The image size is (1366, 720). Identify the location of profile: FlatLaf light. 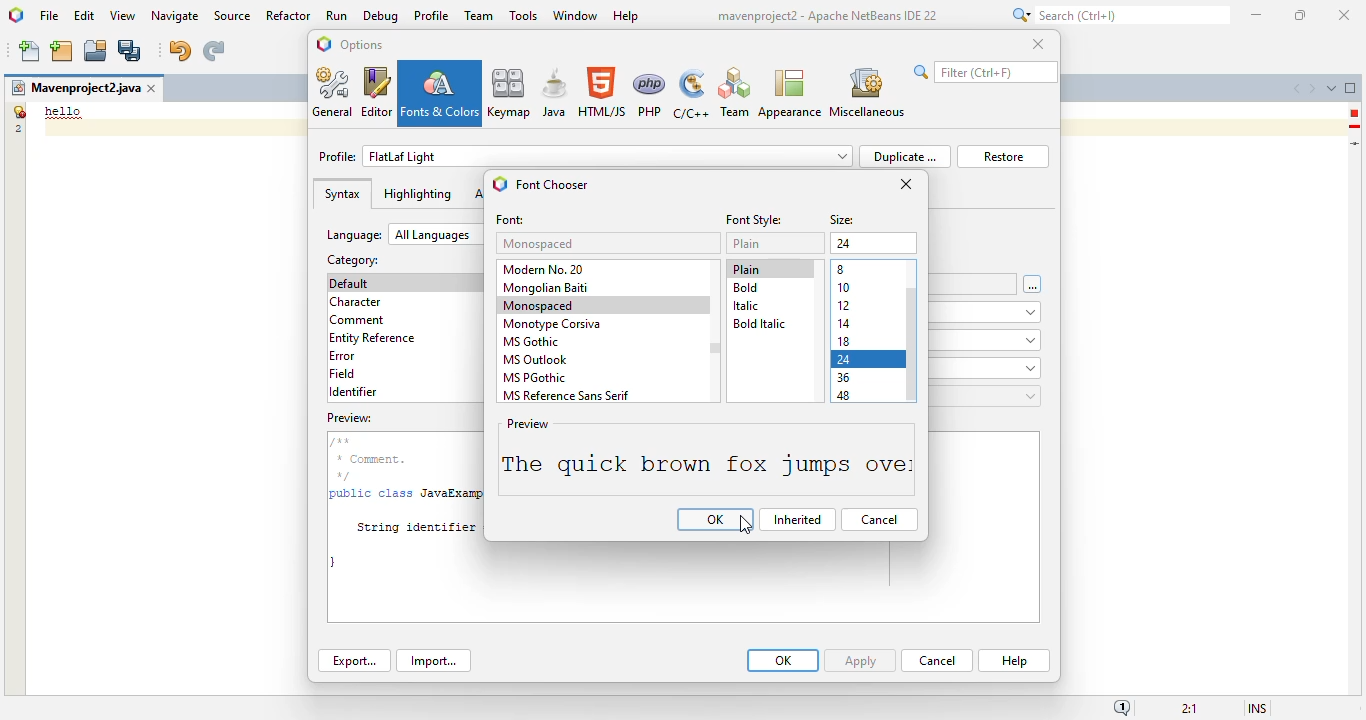
(585, 156).